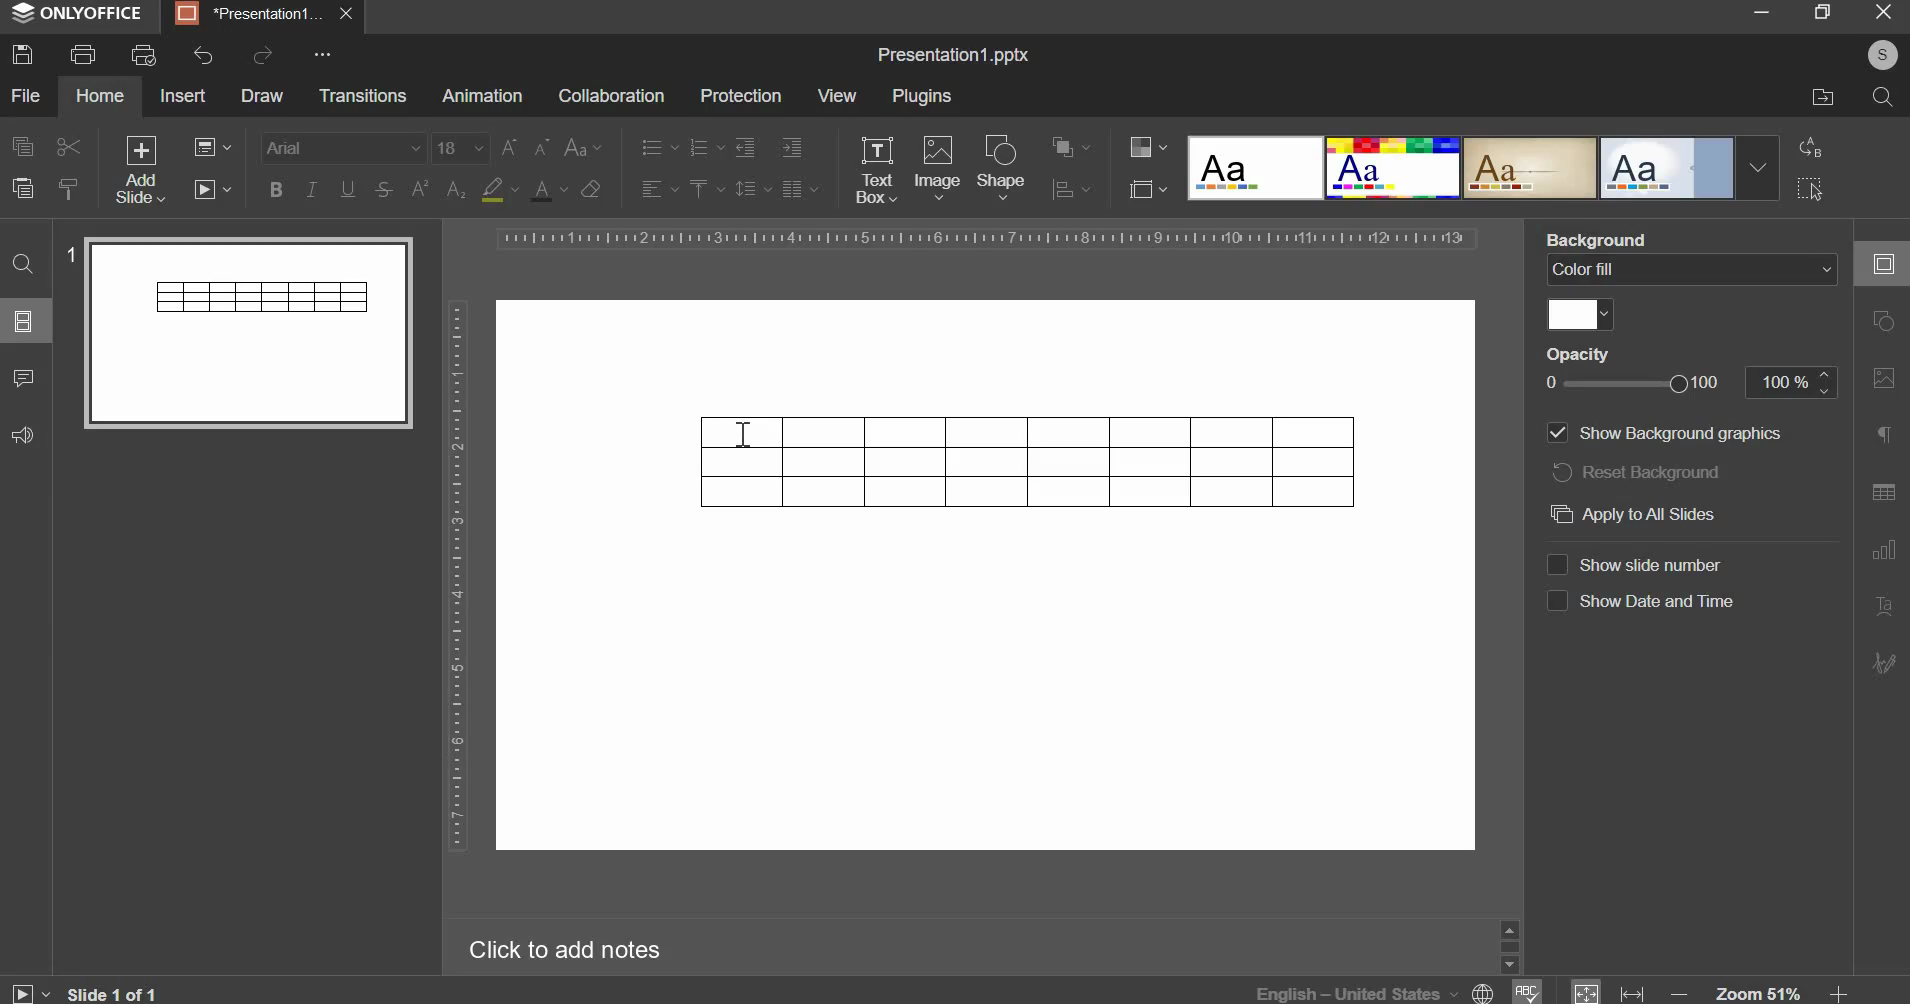 Image resolution: width=1910 pixels, height=1004 pixels. Describe the element at coordinates (481, 95) in the screenshot. I see `animation` at that location.